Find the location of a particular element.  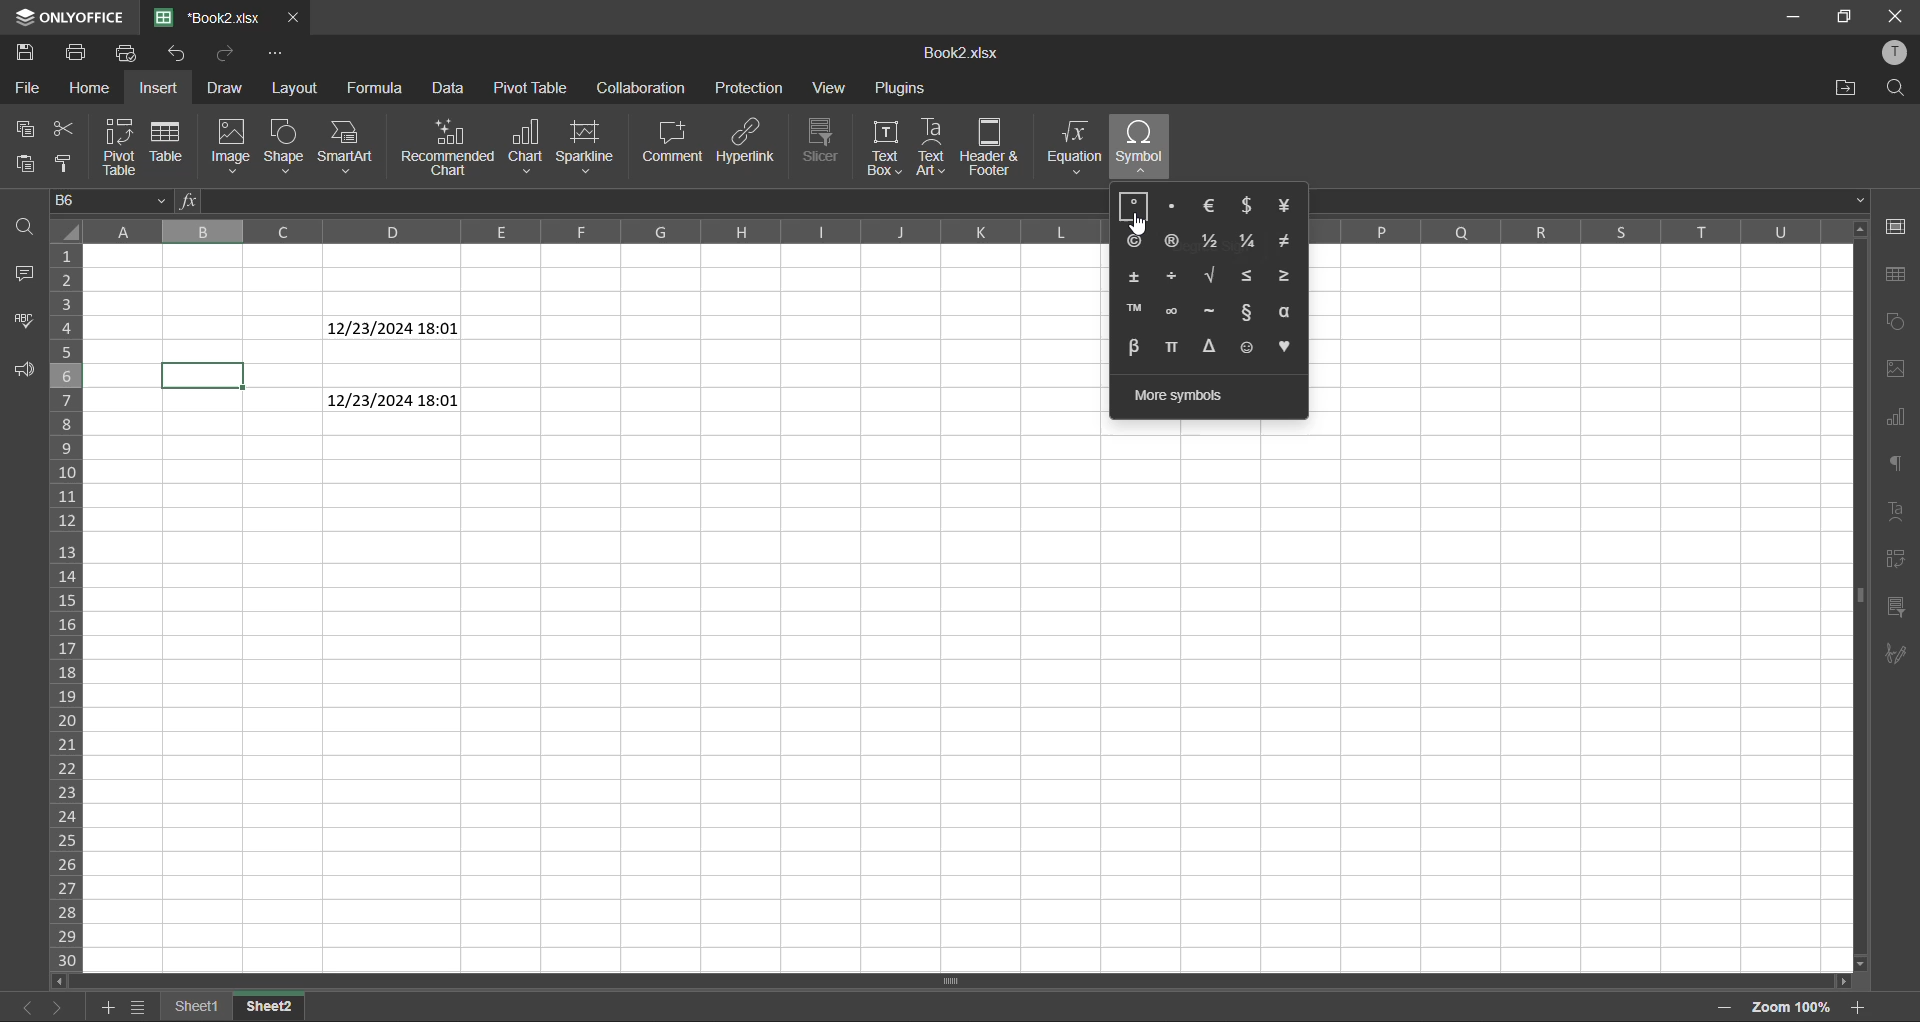

smiling face is located at coordinates (1250, 350).